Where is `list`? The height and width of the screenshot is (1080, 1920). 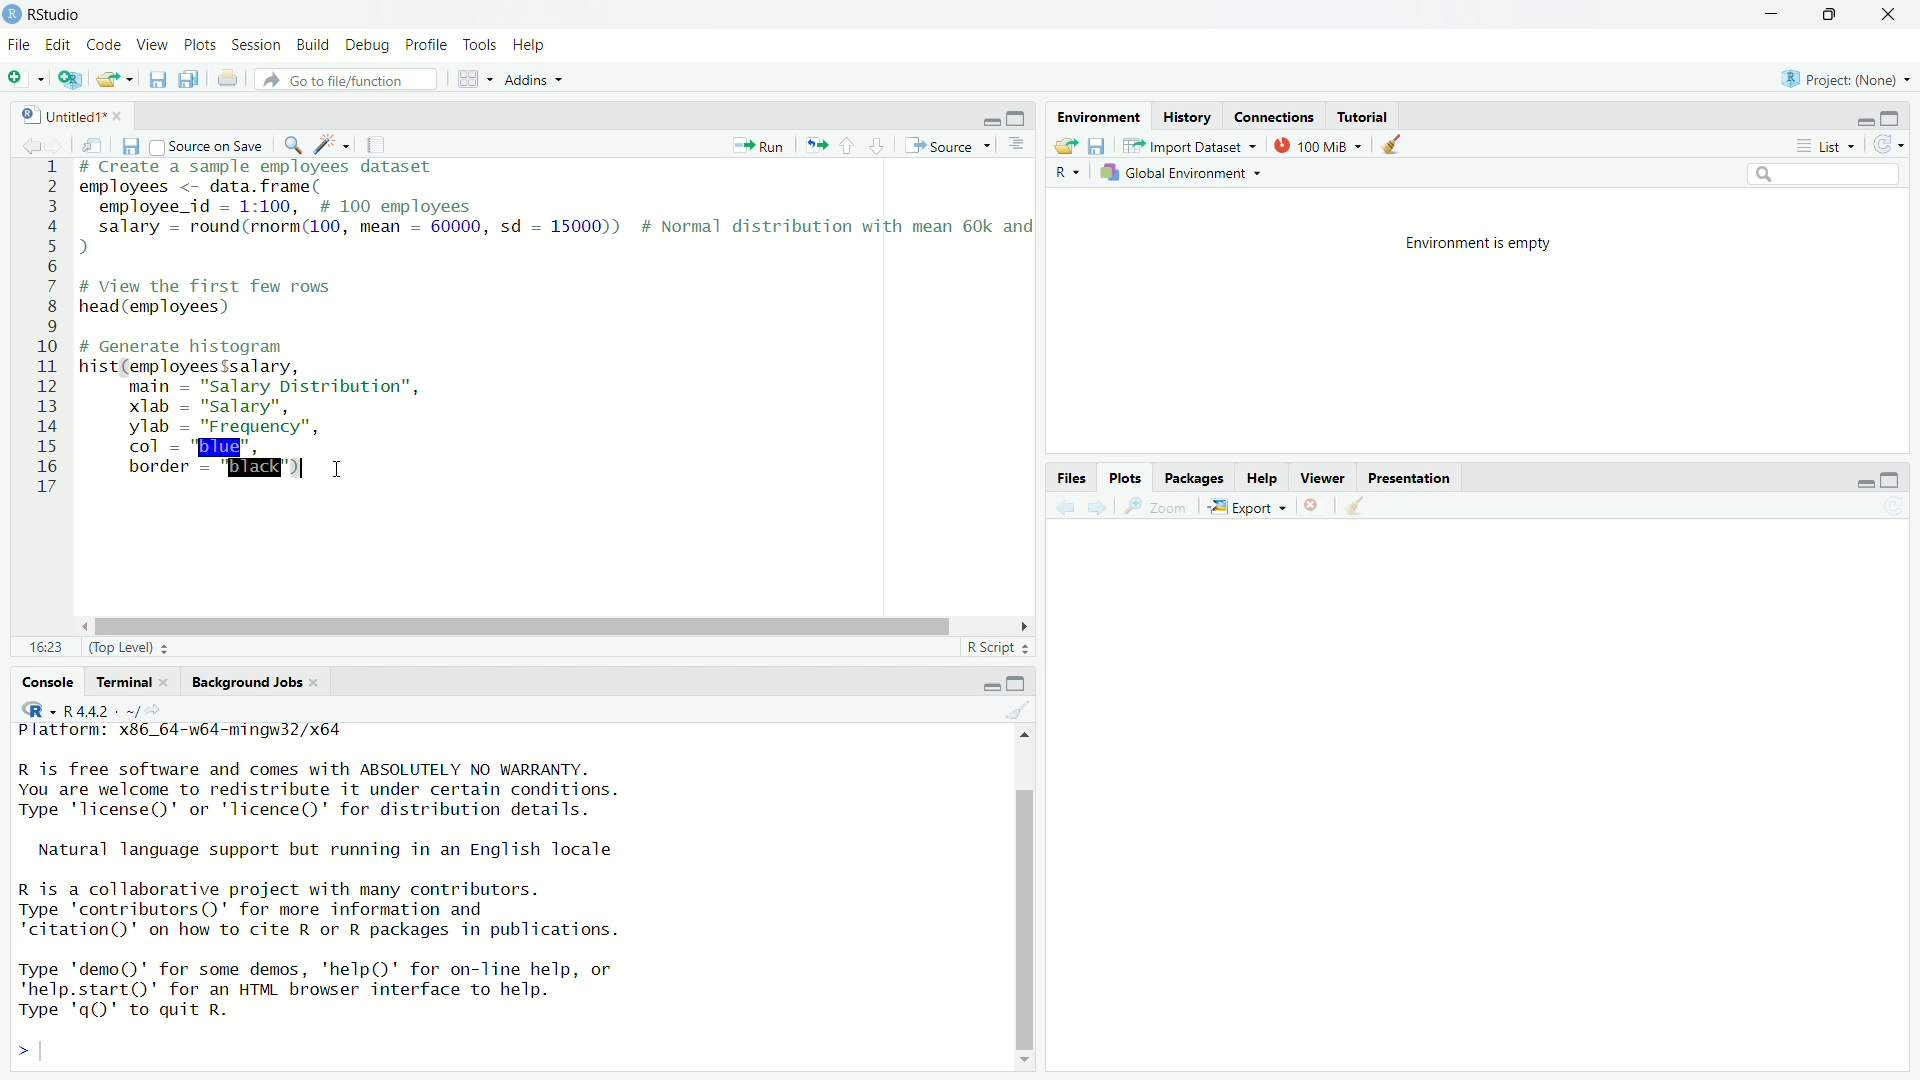 list is located at coordinates (1829, 146).